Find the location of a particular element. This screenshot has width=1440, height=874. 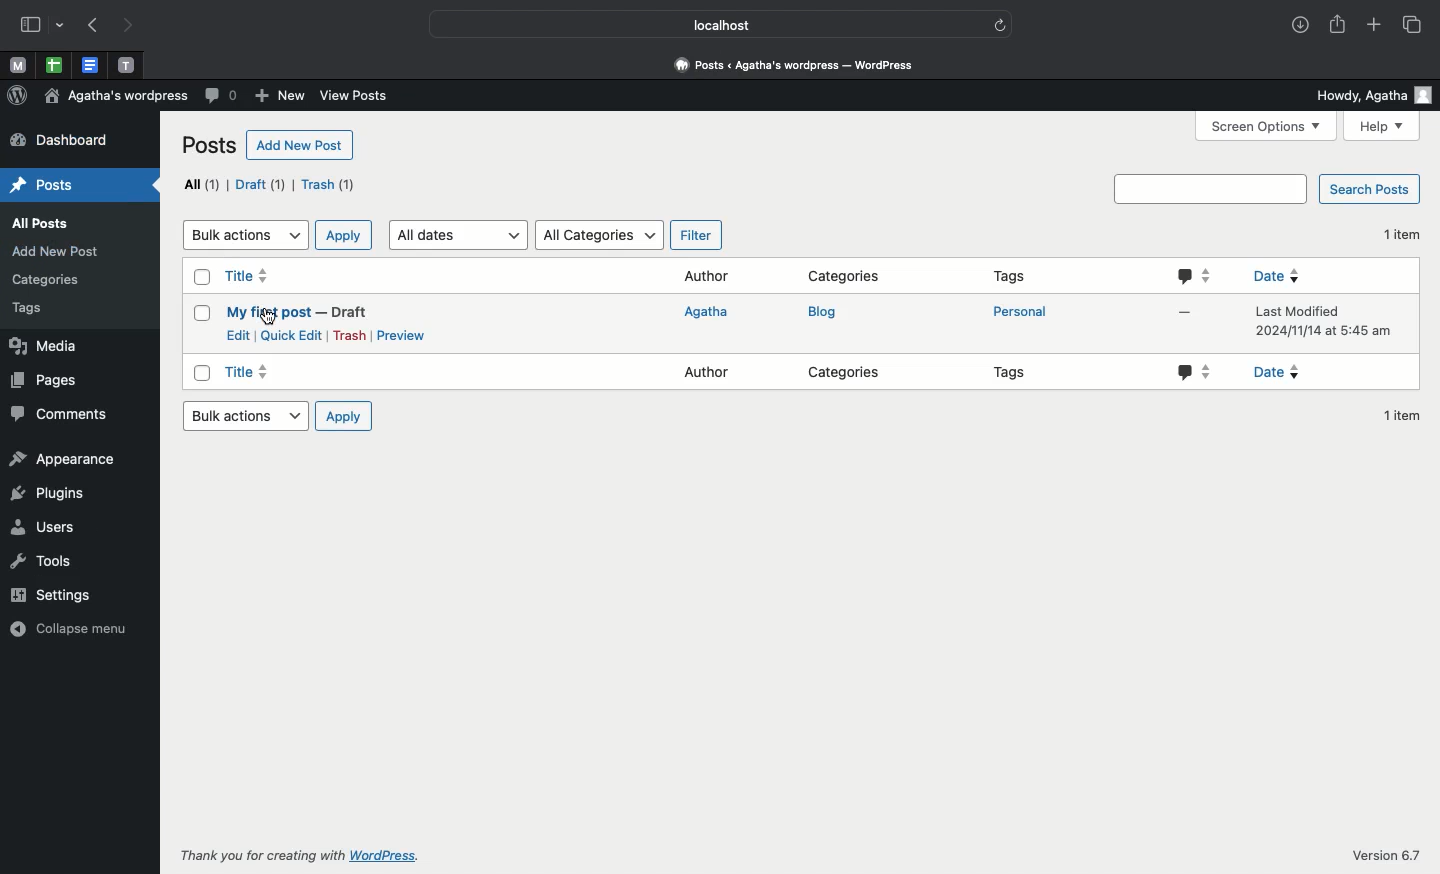

Tags is located at coordinates (1014, 373).